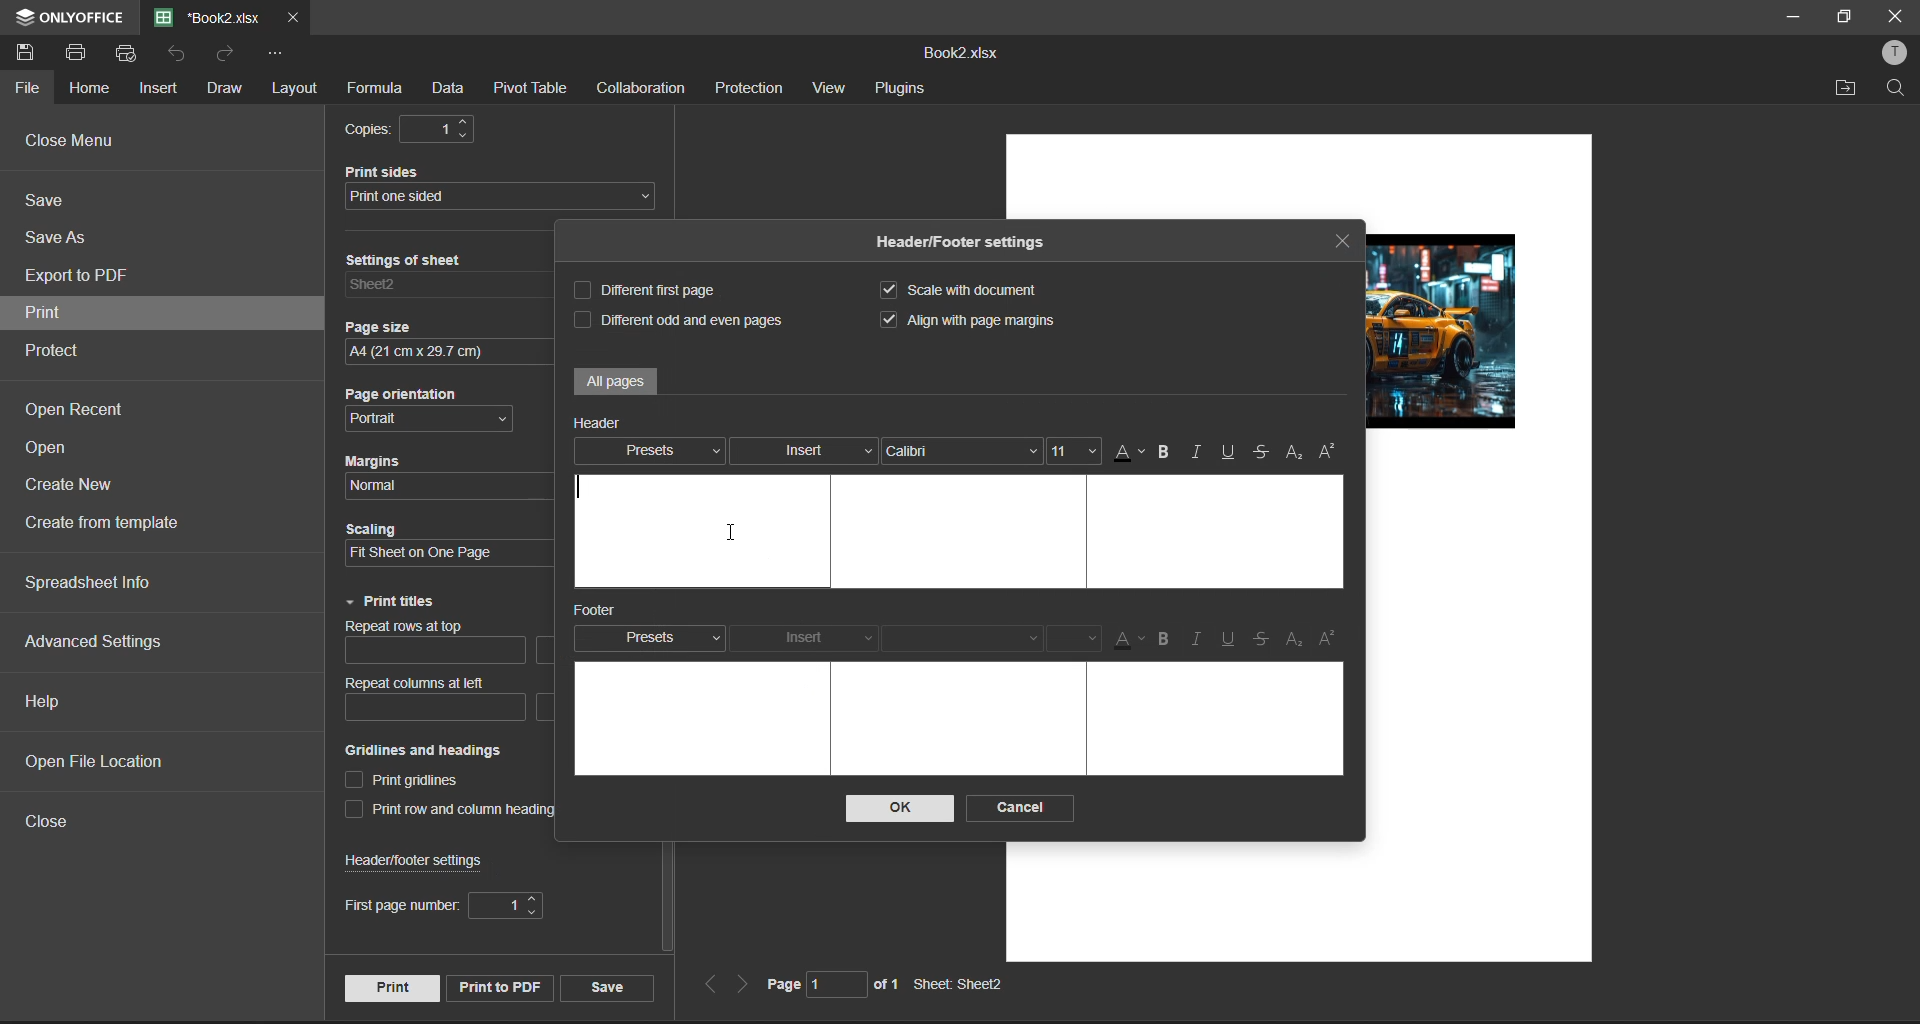  I want to click on subscript, so click(1295, 639).